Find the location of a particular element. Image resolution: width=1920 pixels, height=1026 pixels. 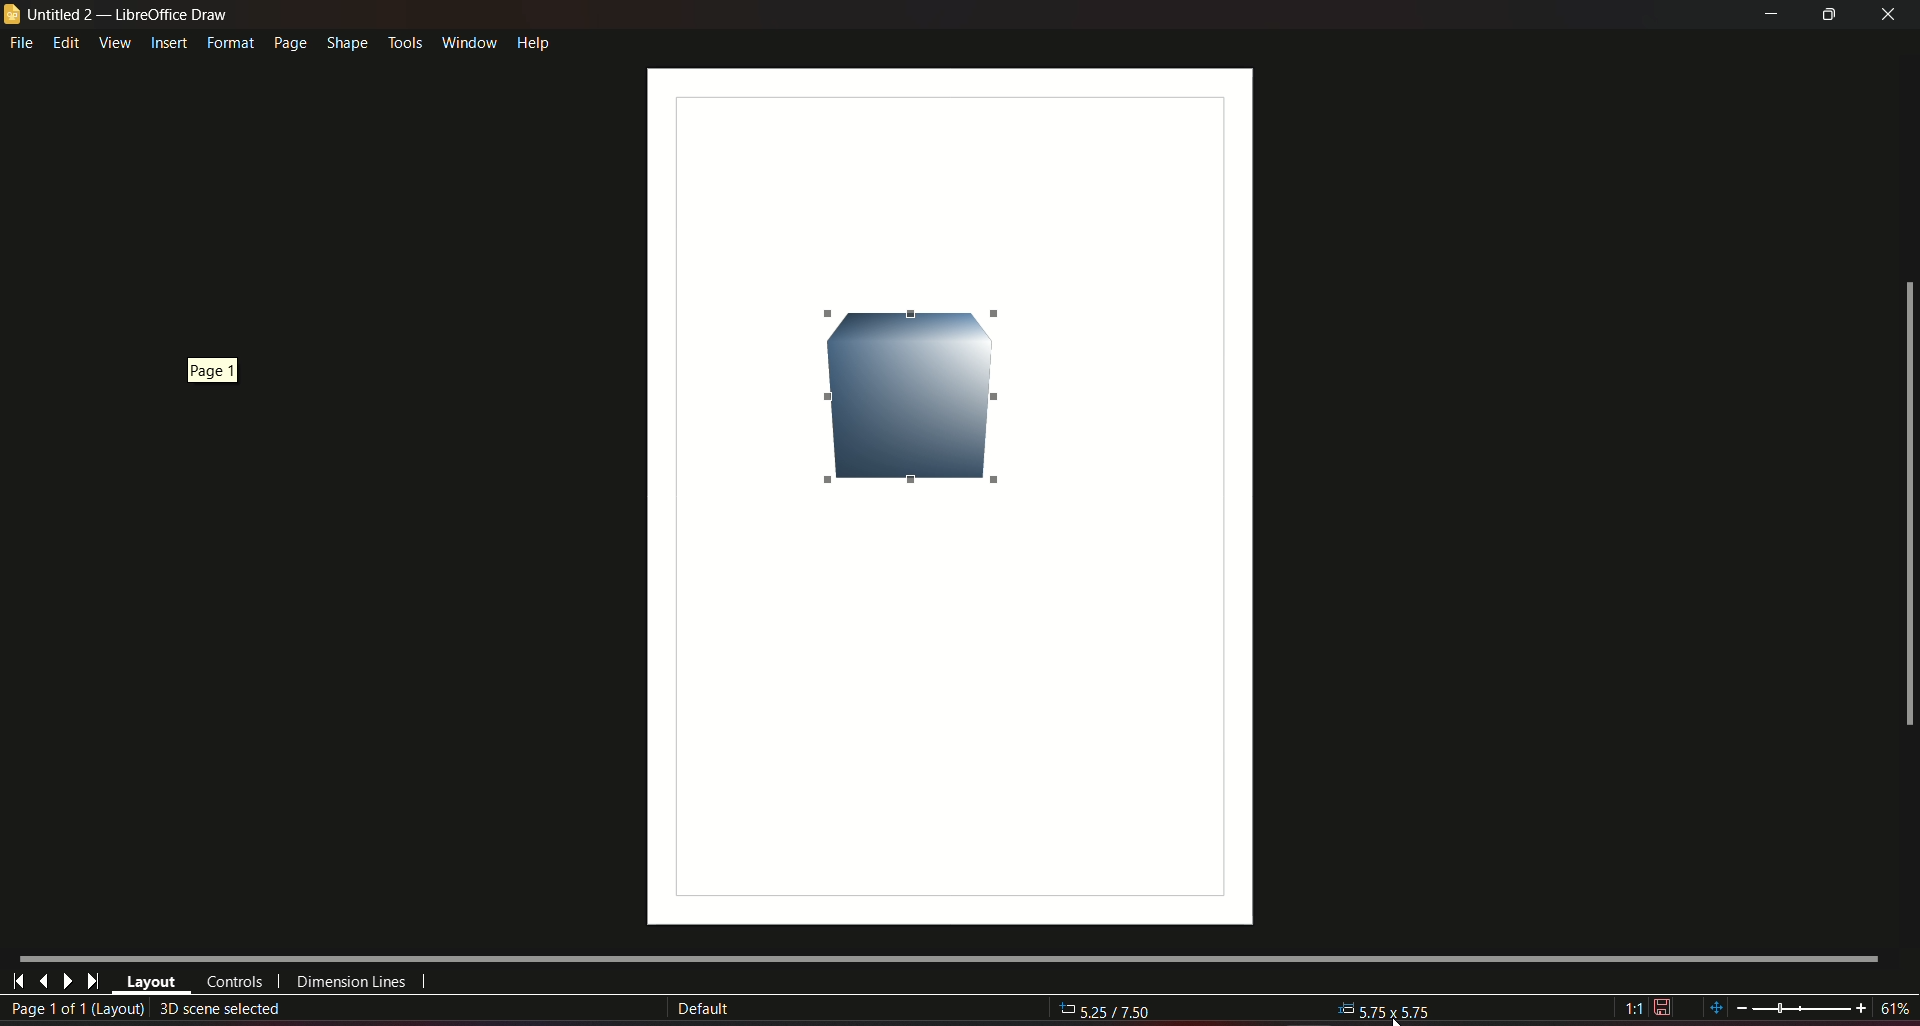

layout is located at coordinates (151, 983).